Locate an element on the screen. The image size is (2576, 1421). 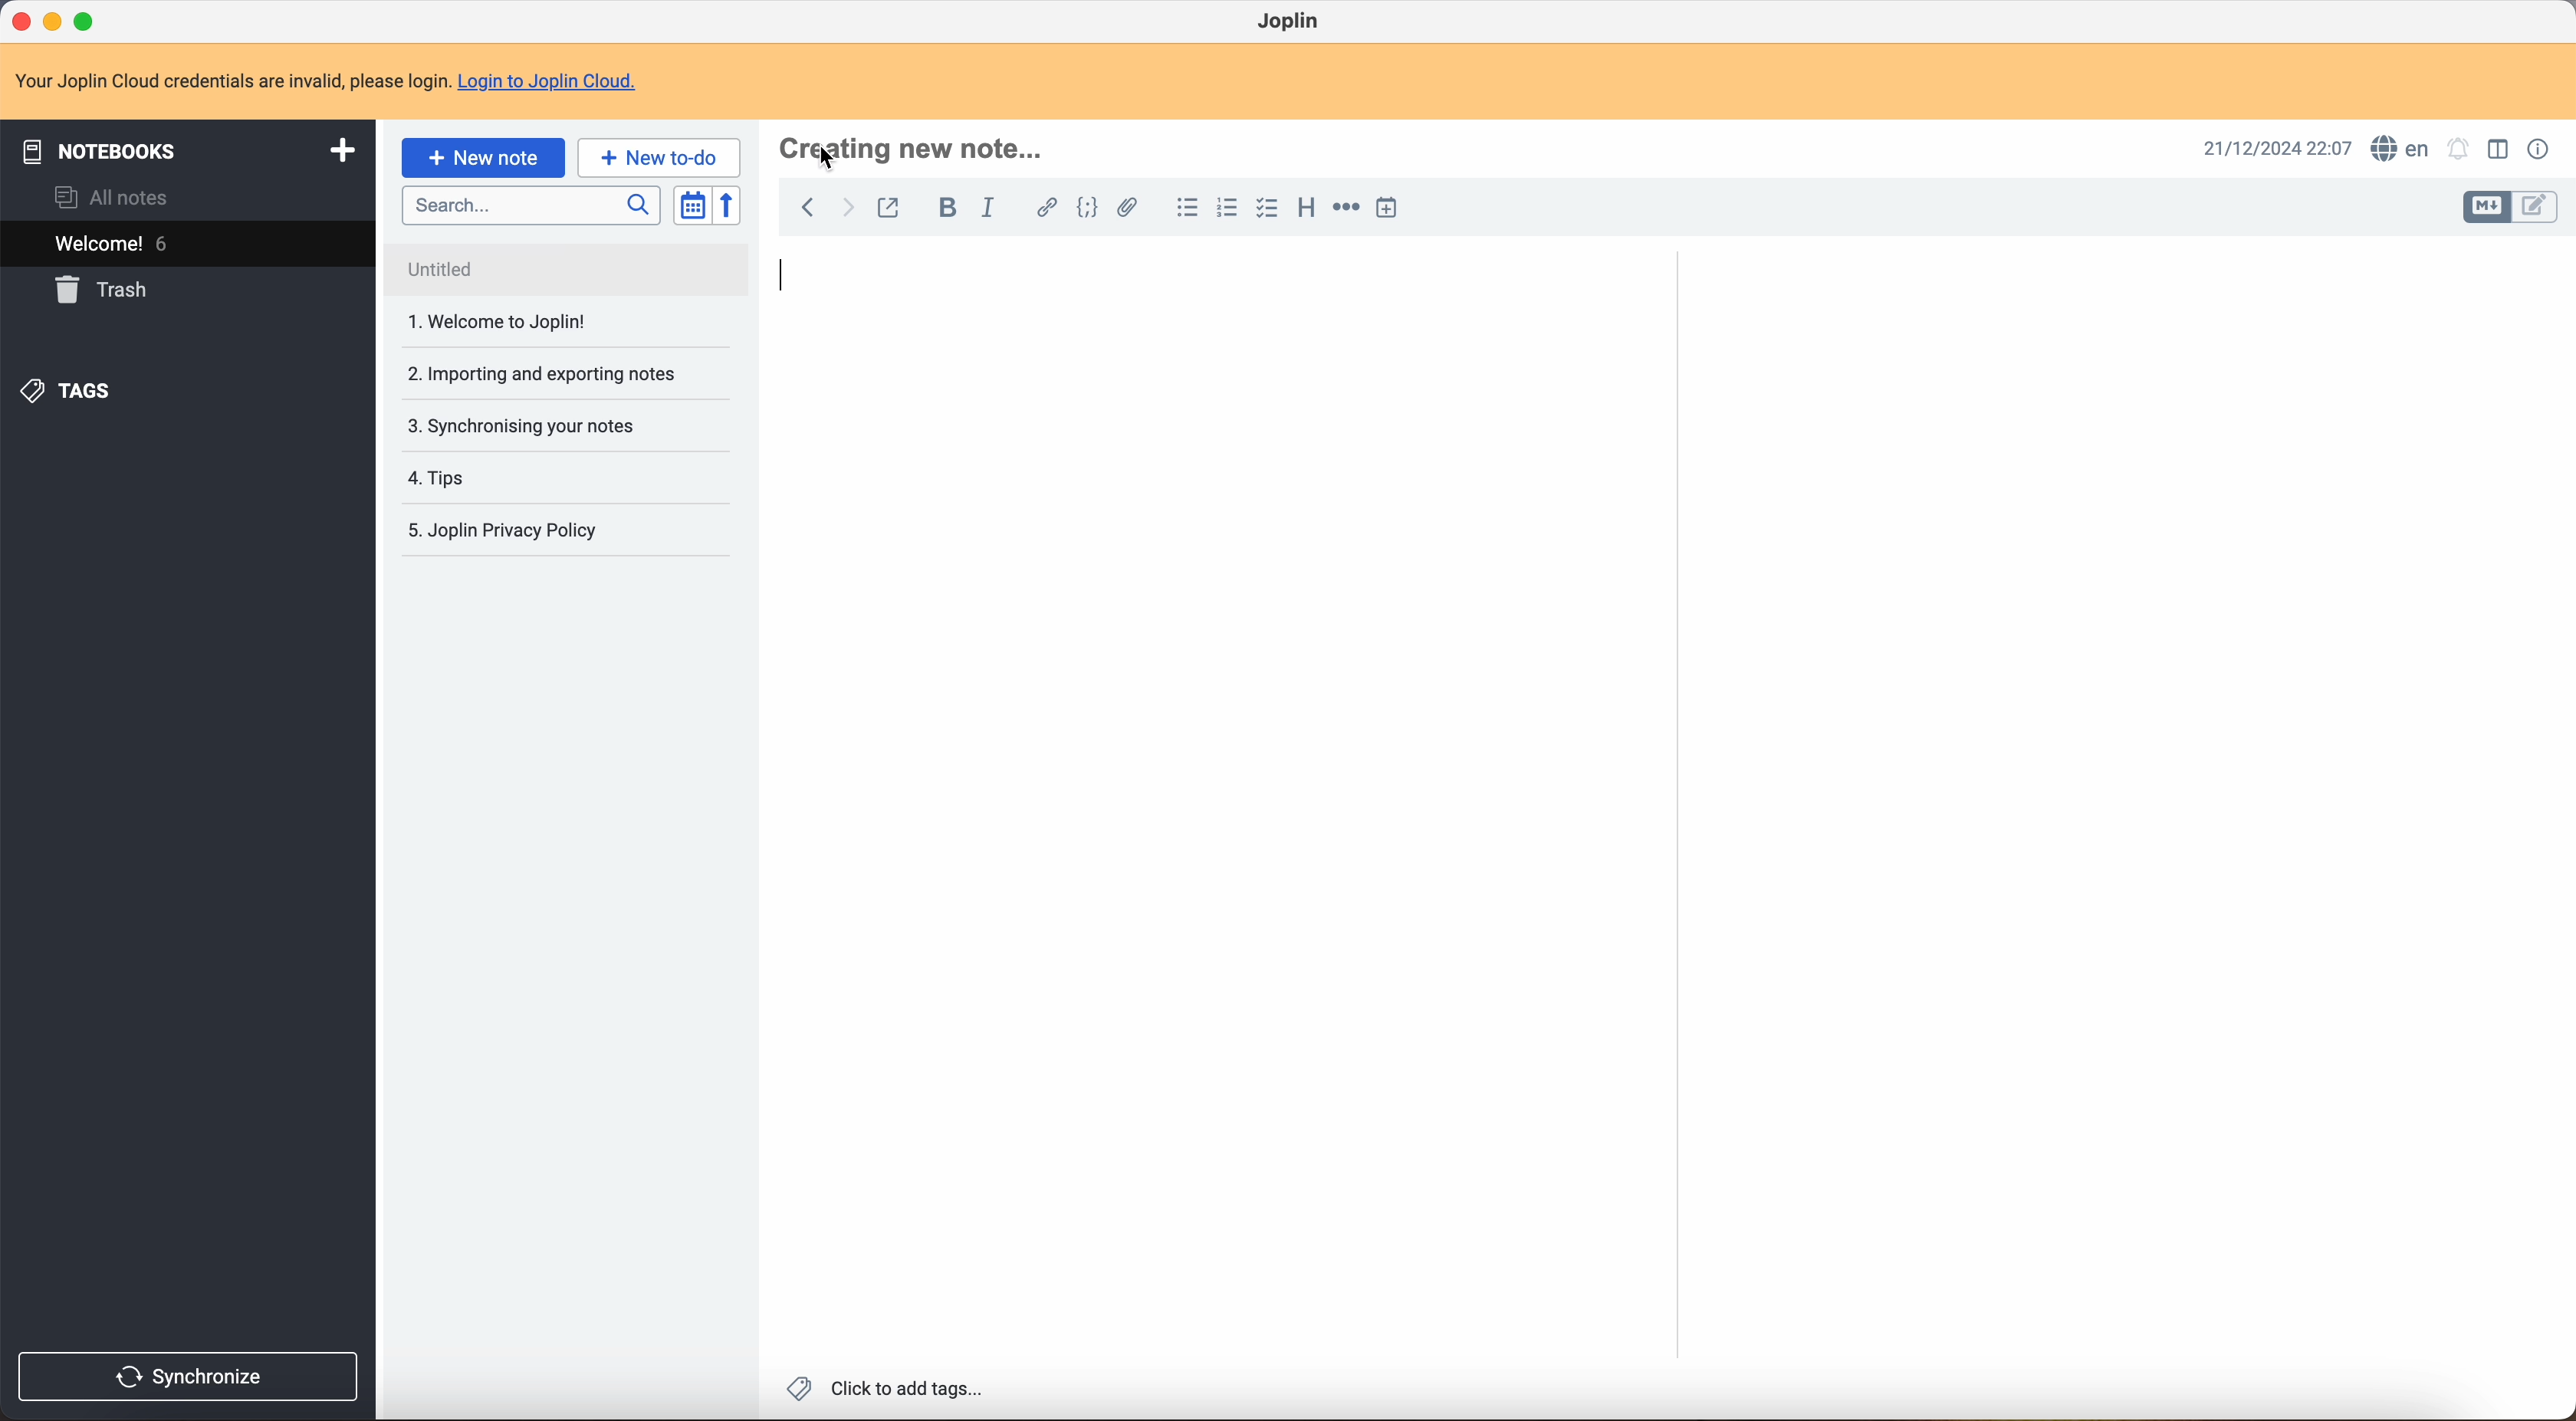
click to add tags is located at coordinates (882, 1391).